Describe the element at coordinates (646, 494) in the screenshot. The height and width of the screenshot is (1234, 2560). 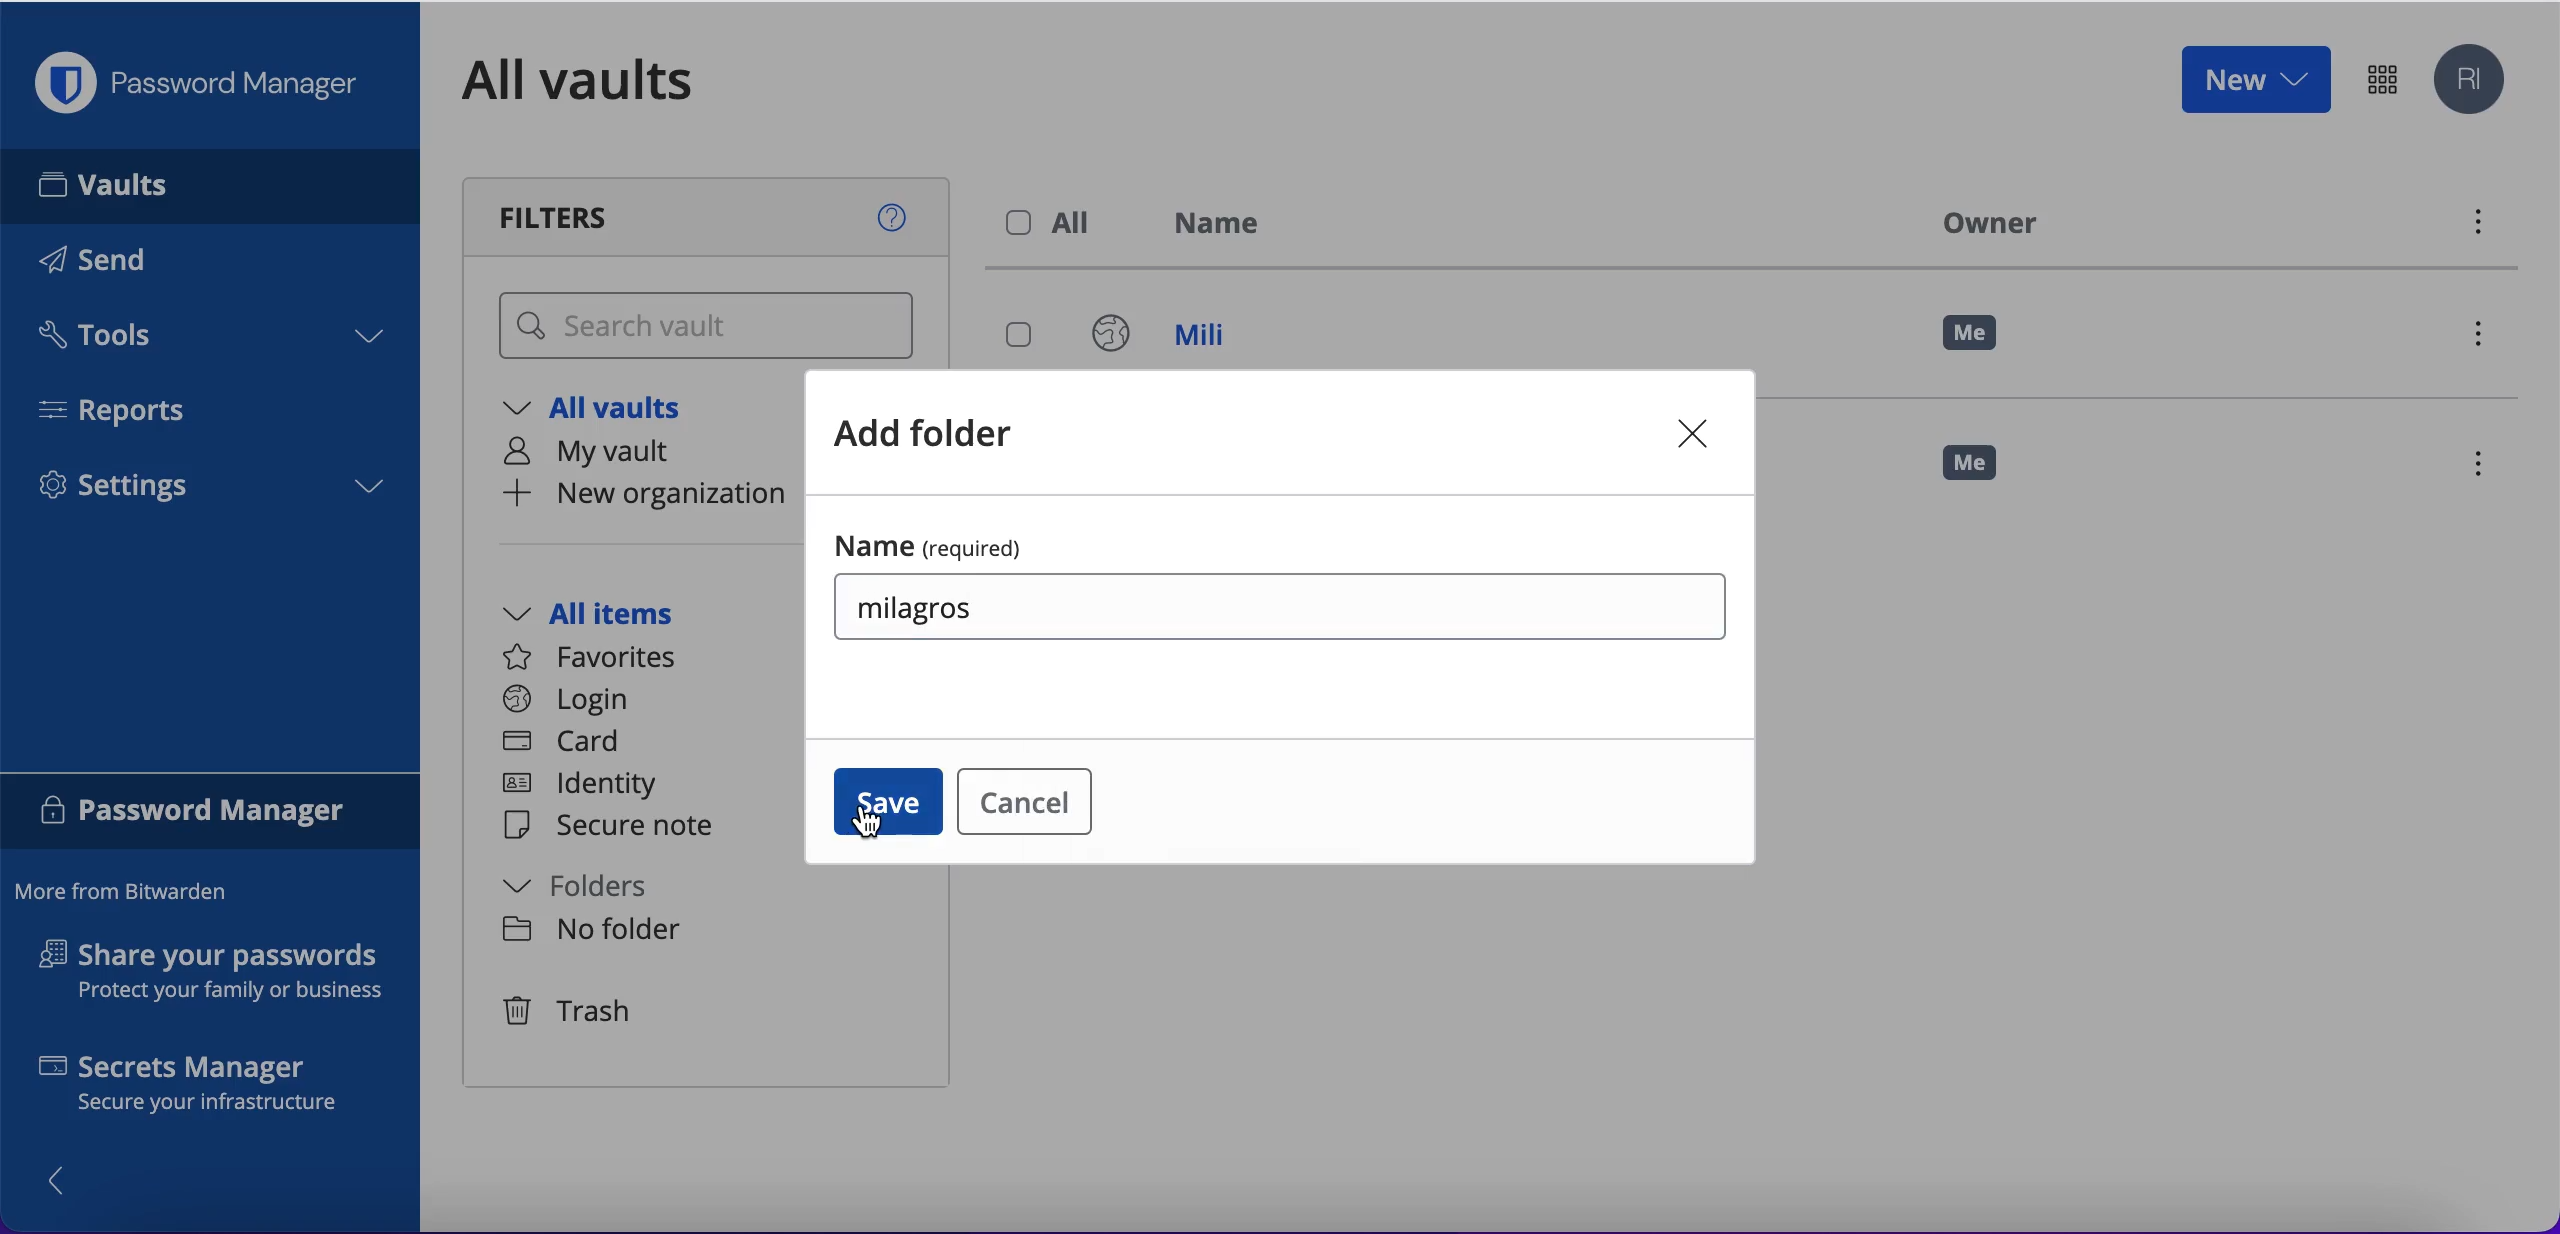
I see `new organization` at that location.